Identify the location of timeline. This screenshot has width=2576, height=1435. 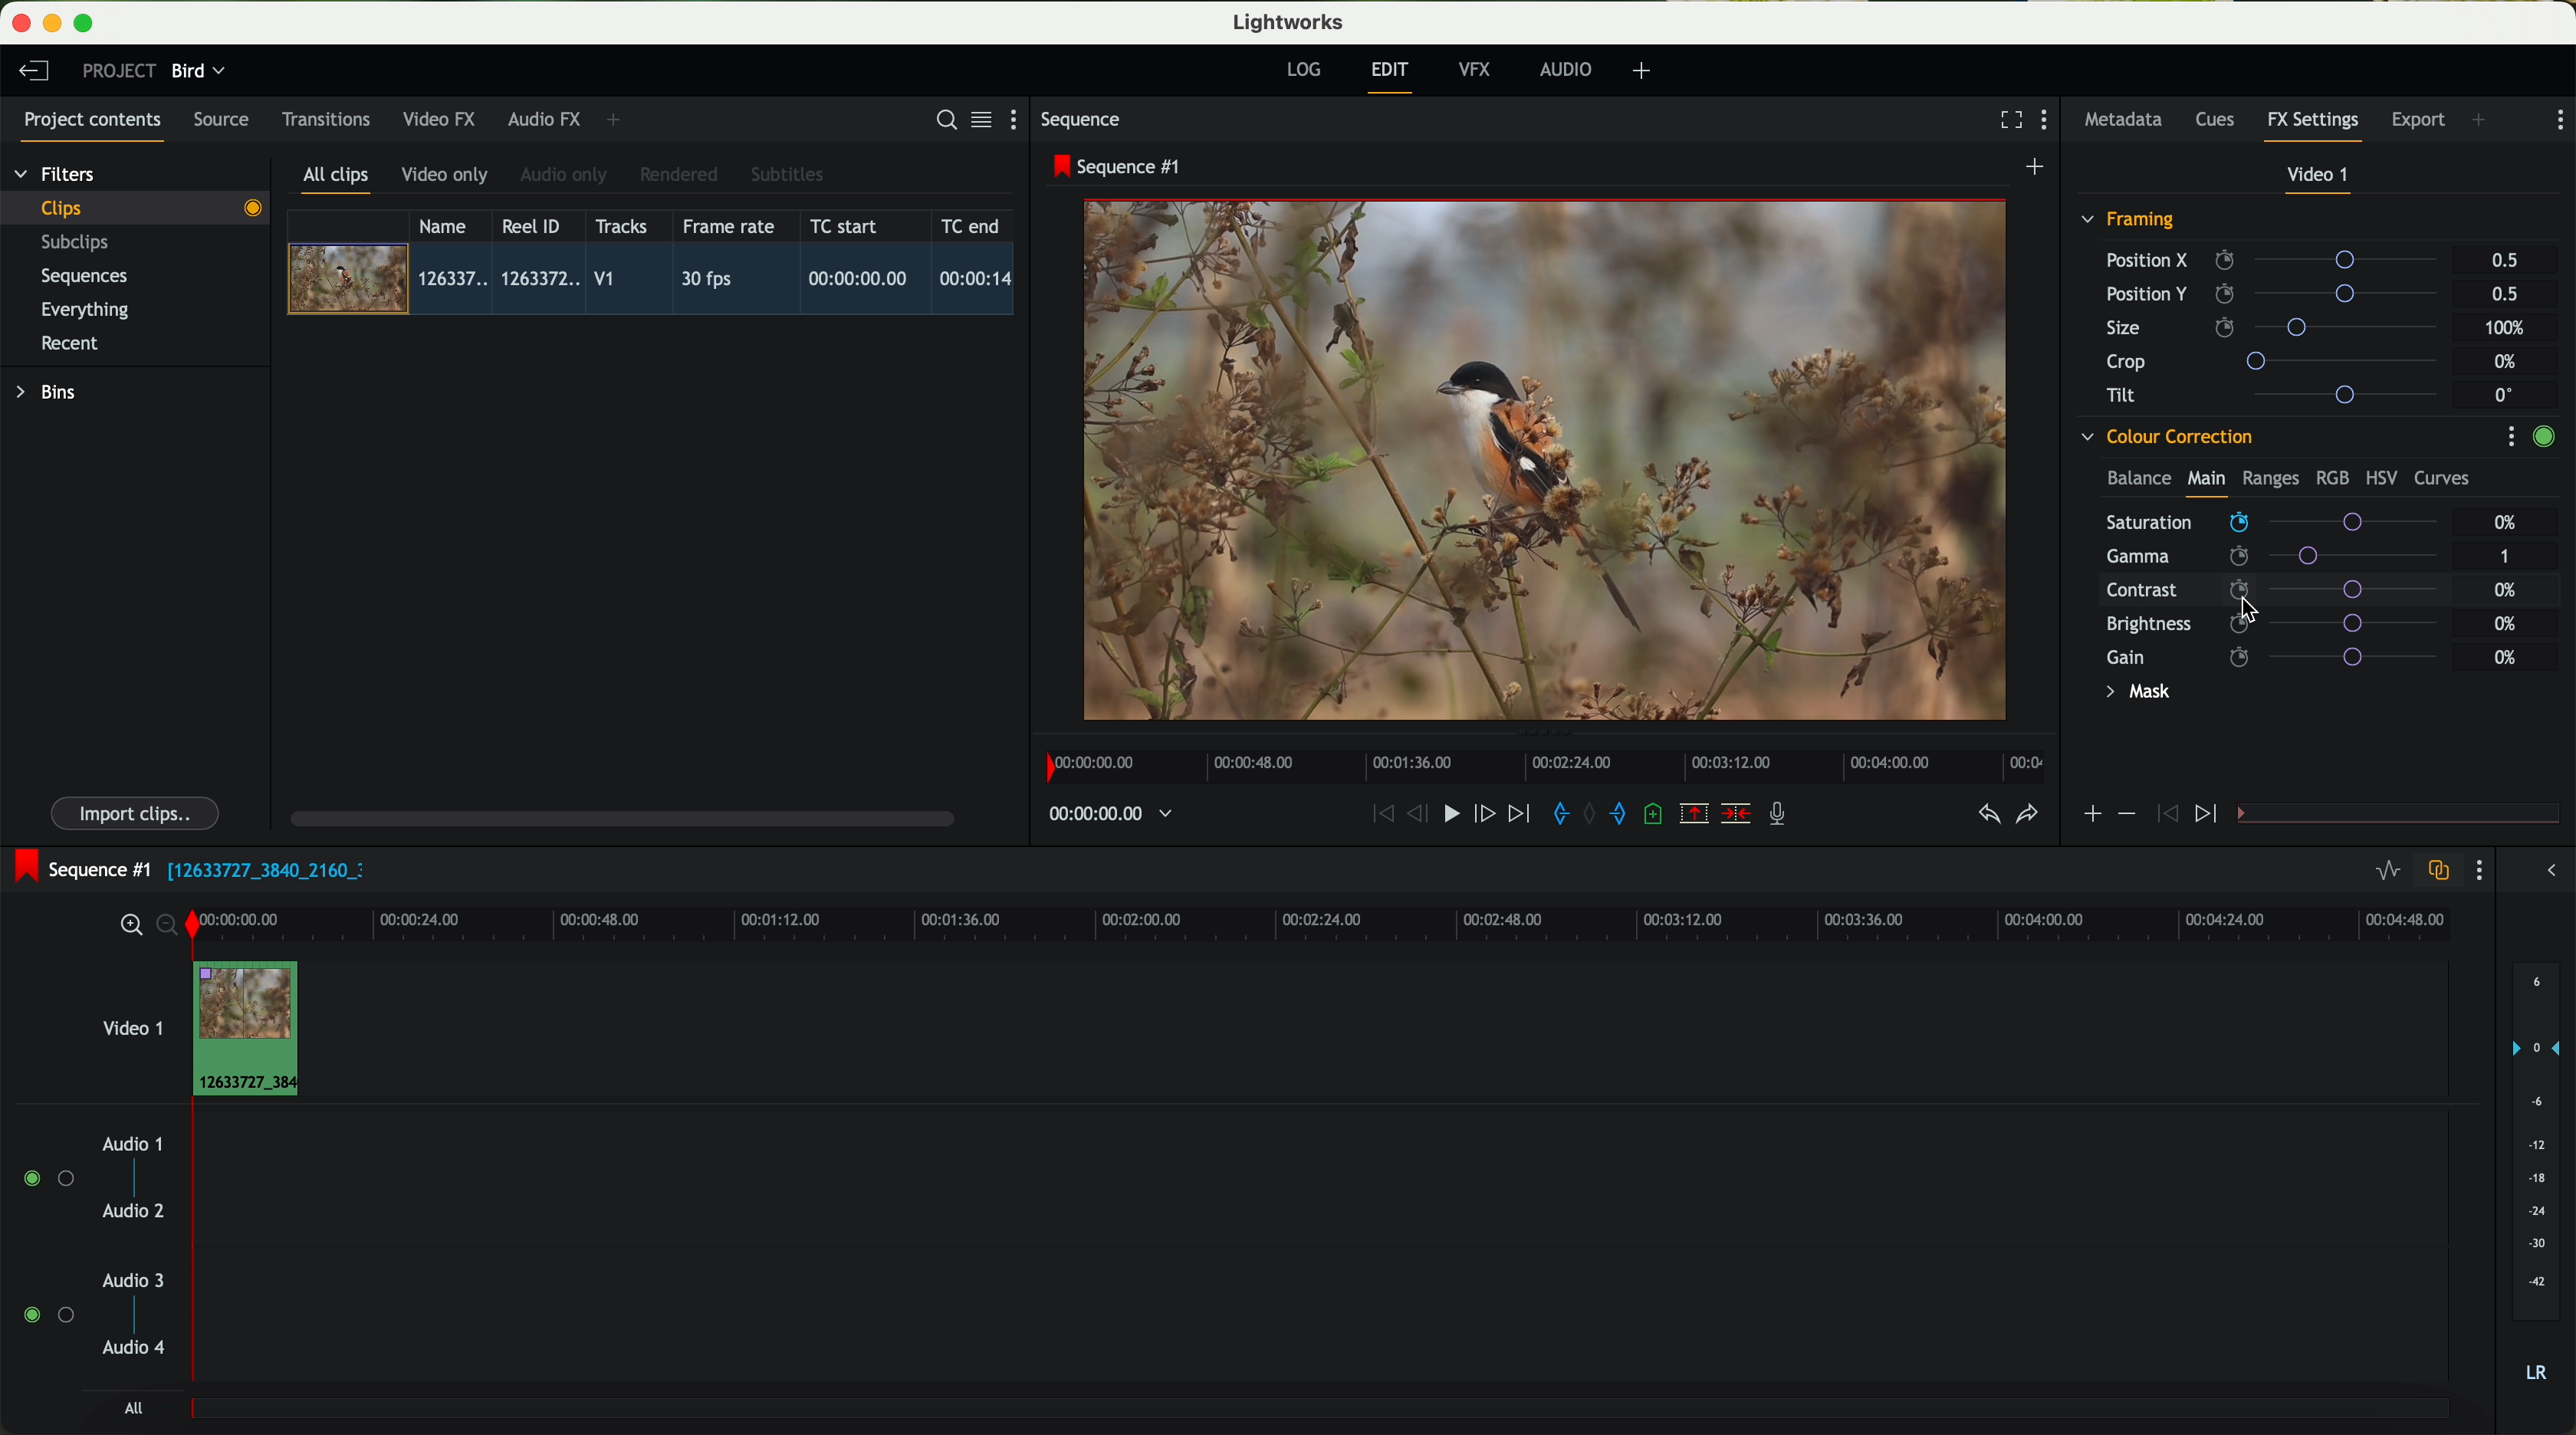
(1539, 761).